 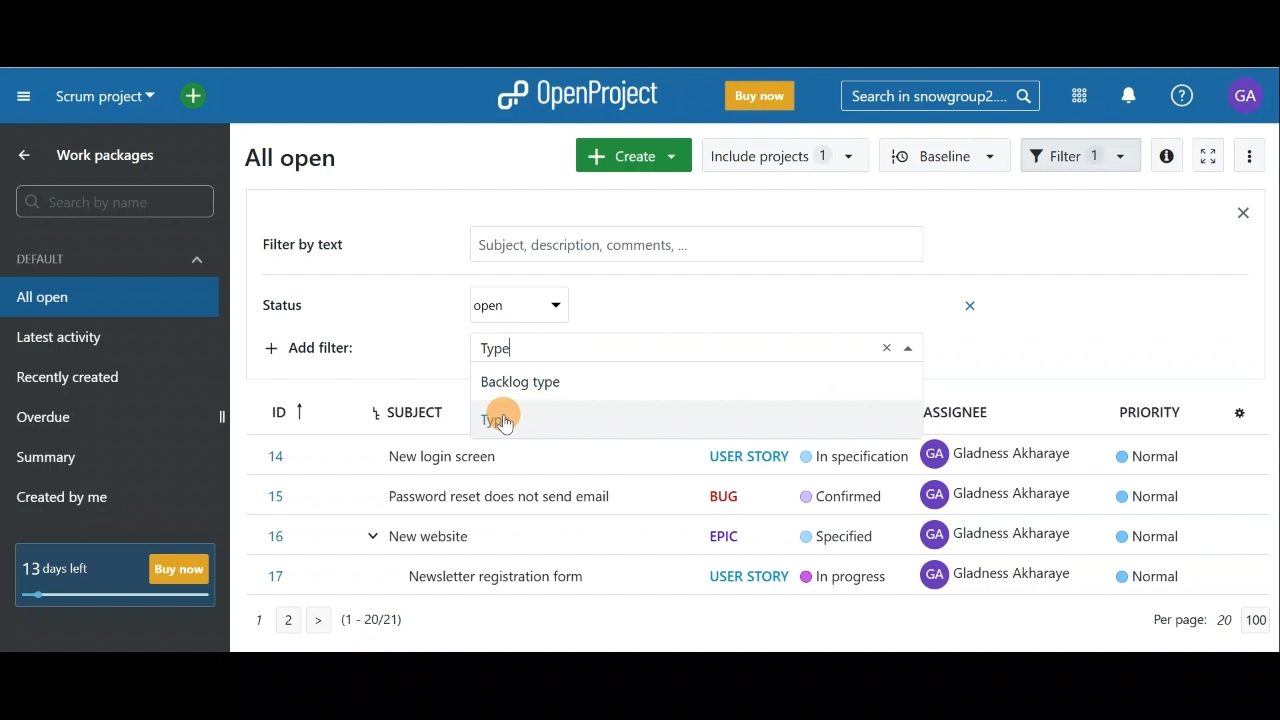 I want to click on Account name, so click(x=1248, y=95).